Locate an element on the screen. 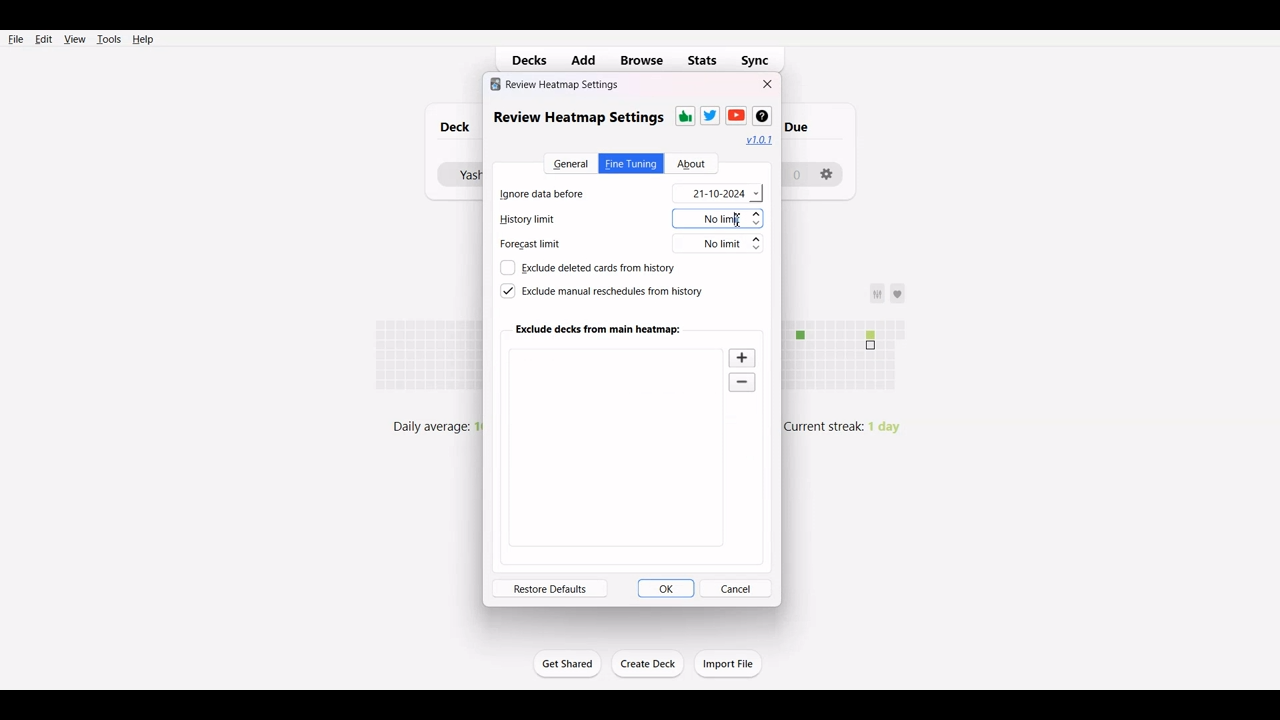 The image size is (1280, 720). No limit is located at coordinates (720, 219).